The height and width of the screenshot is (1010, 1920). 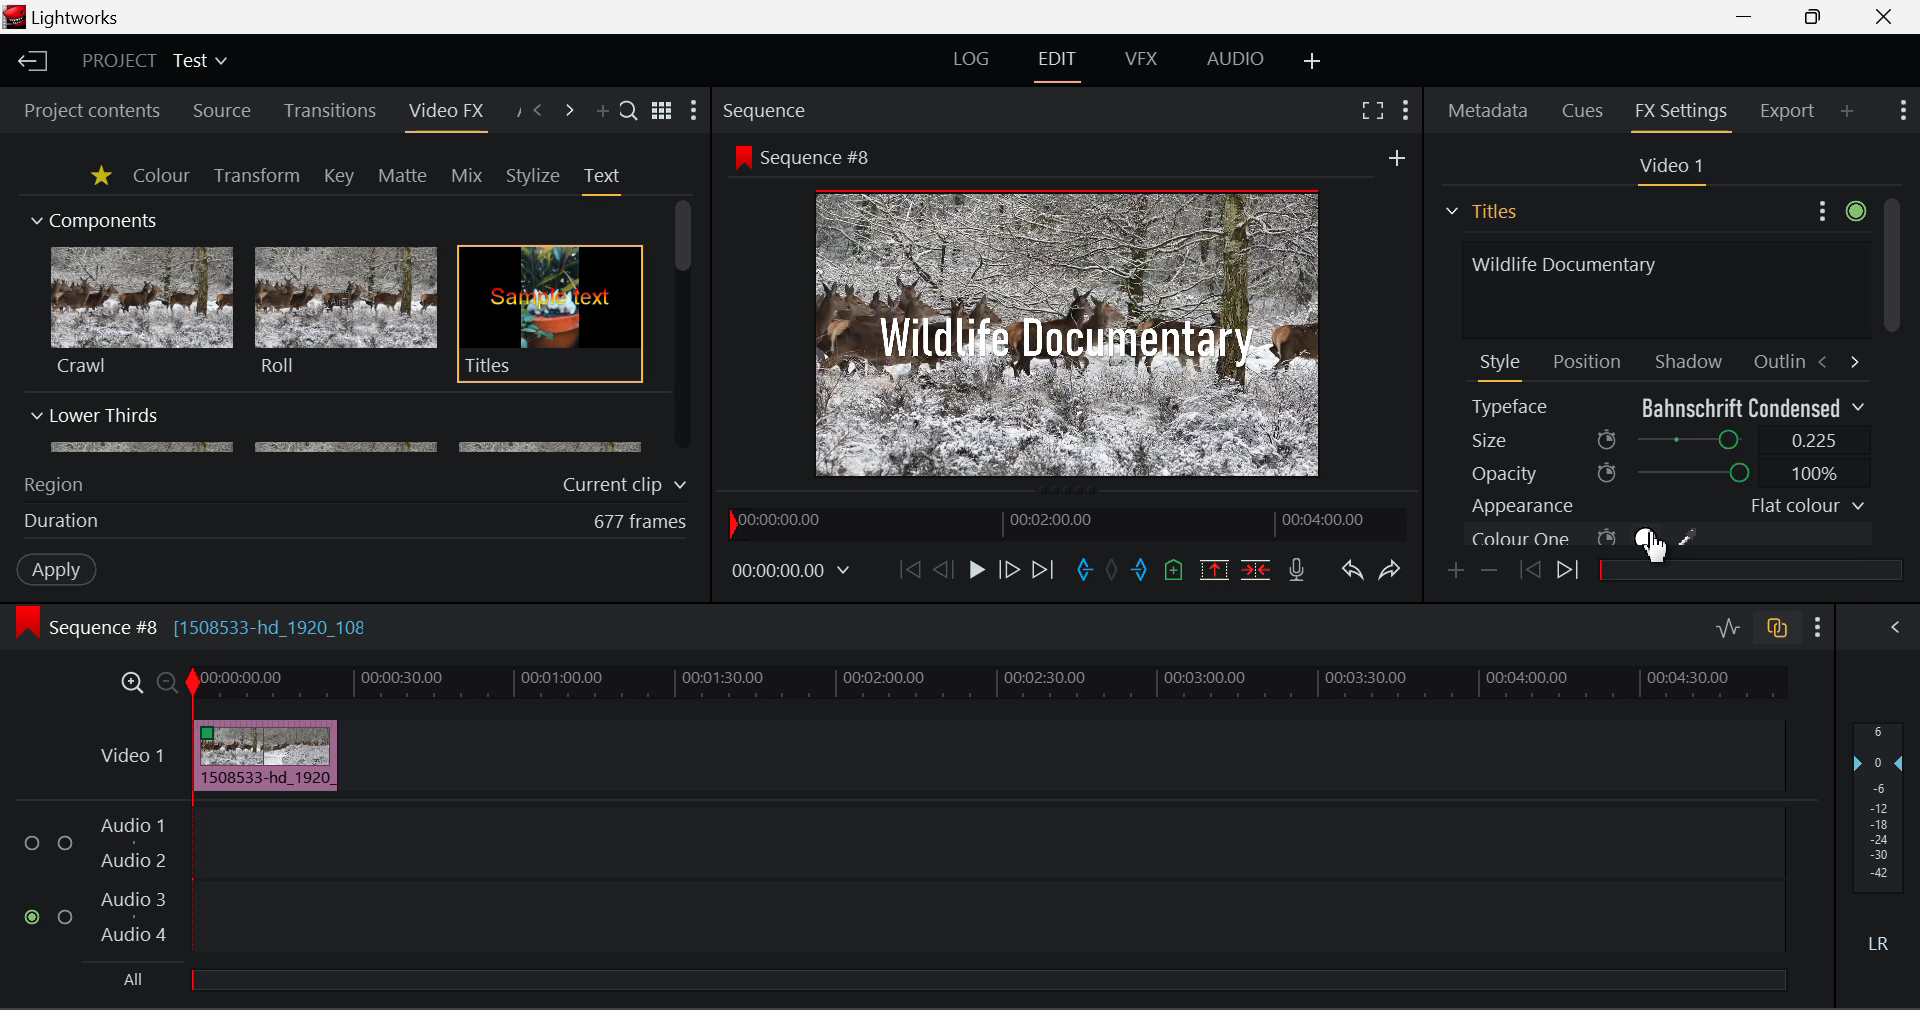 What do you see at coordinates (1259, 569) in the screenshot?
I see `Delete/Cut` at bounding box center [1259, 569].